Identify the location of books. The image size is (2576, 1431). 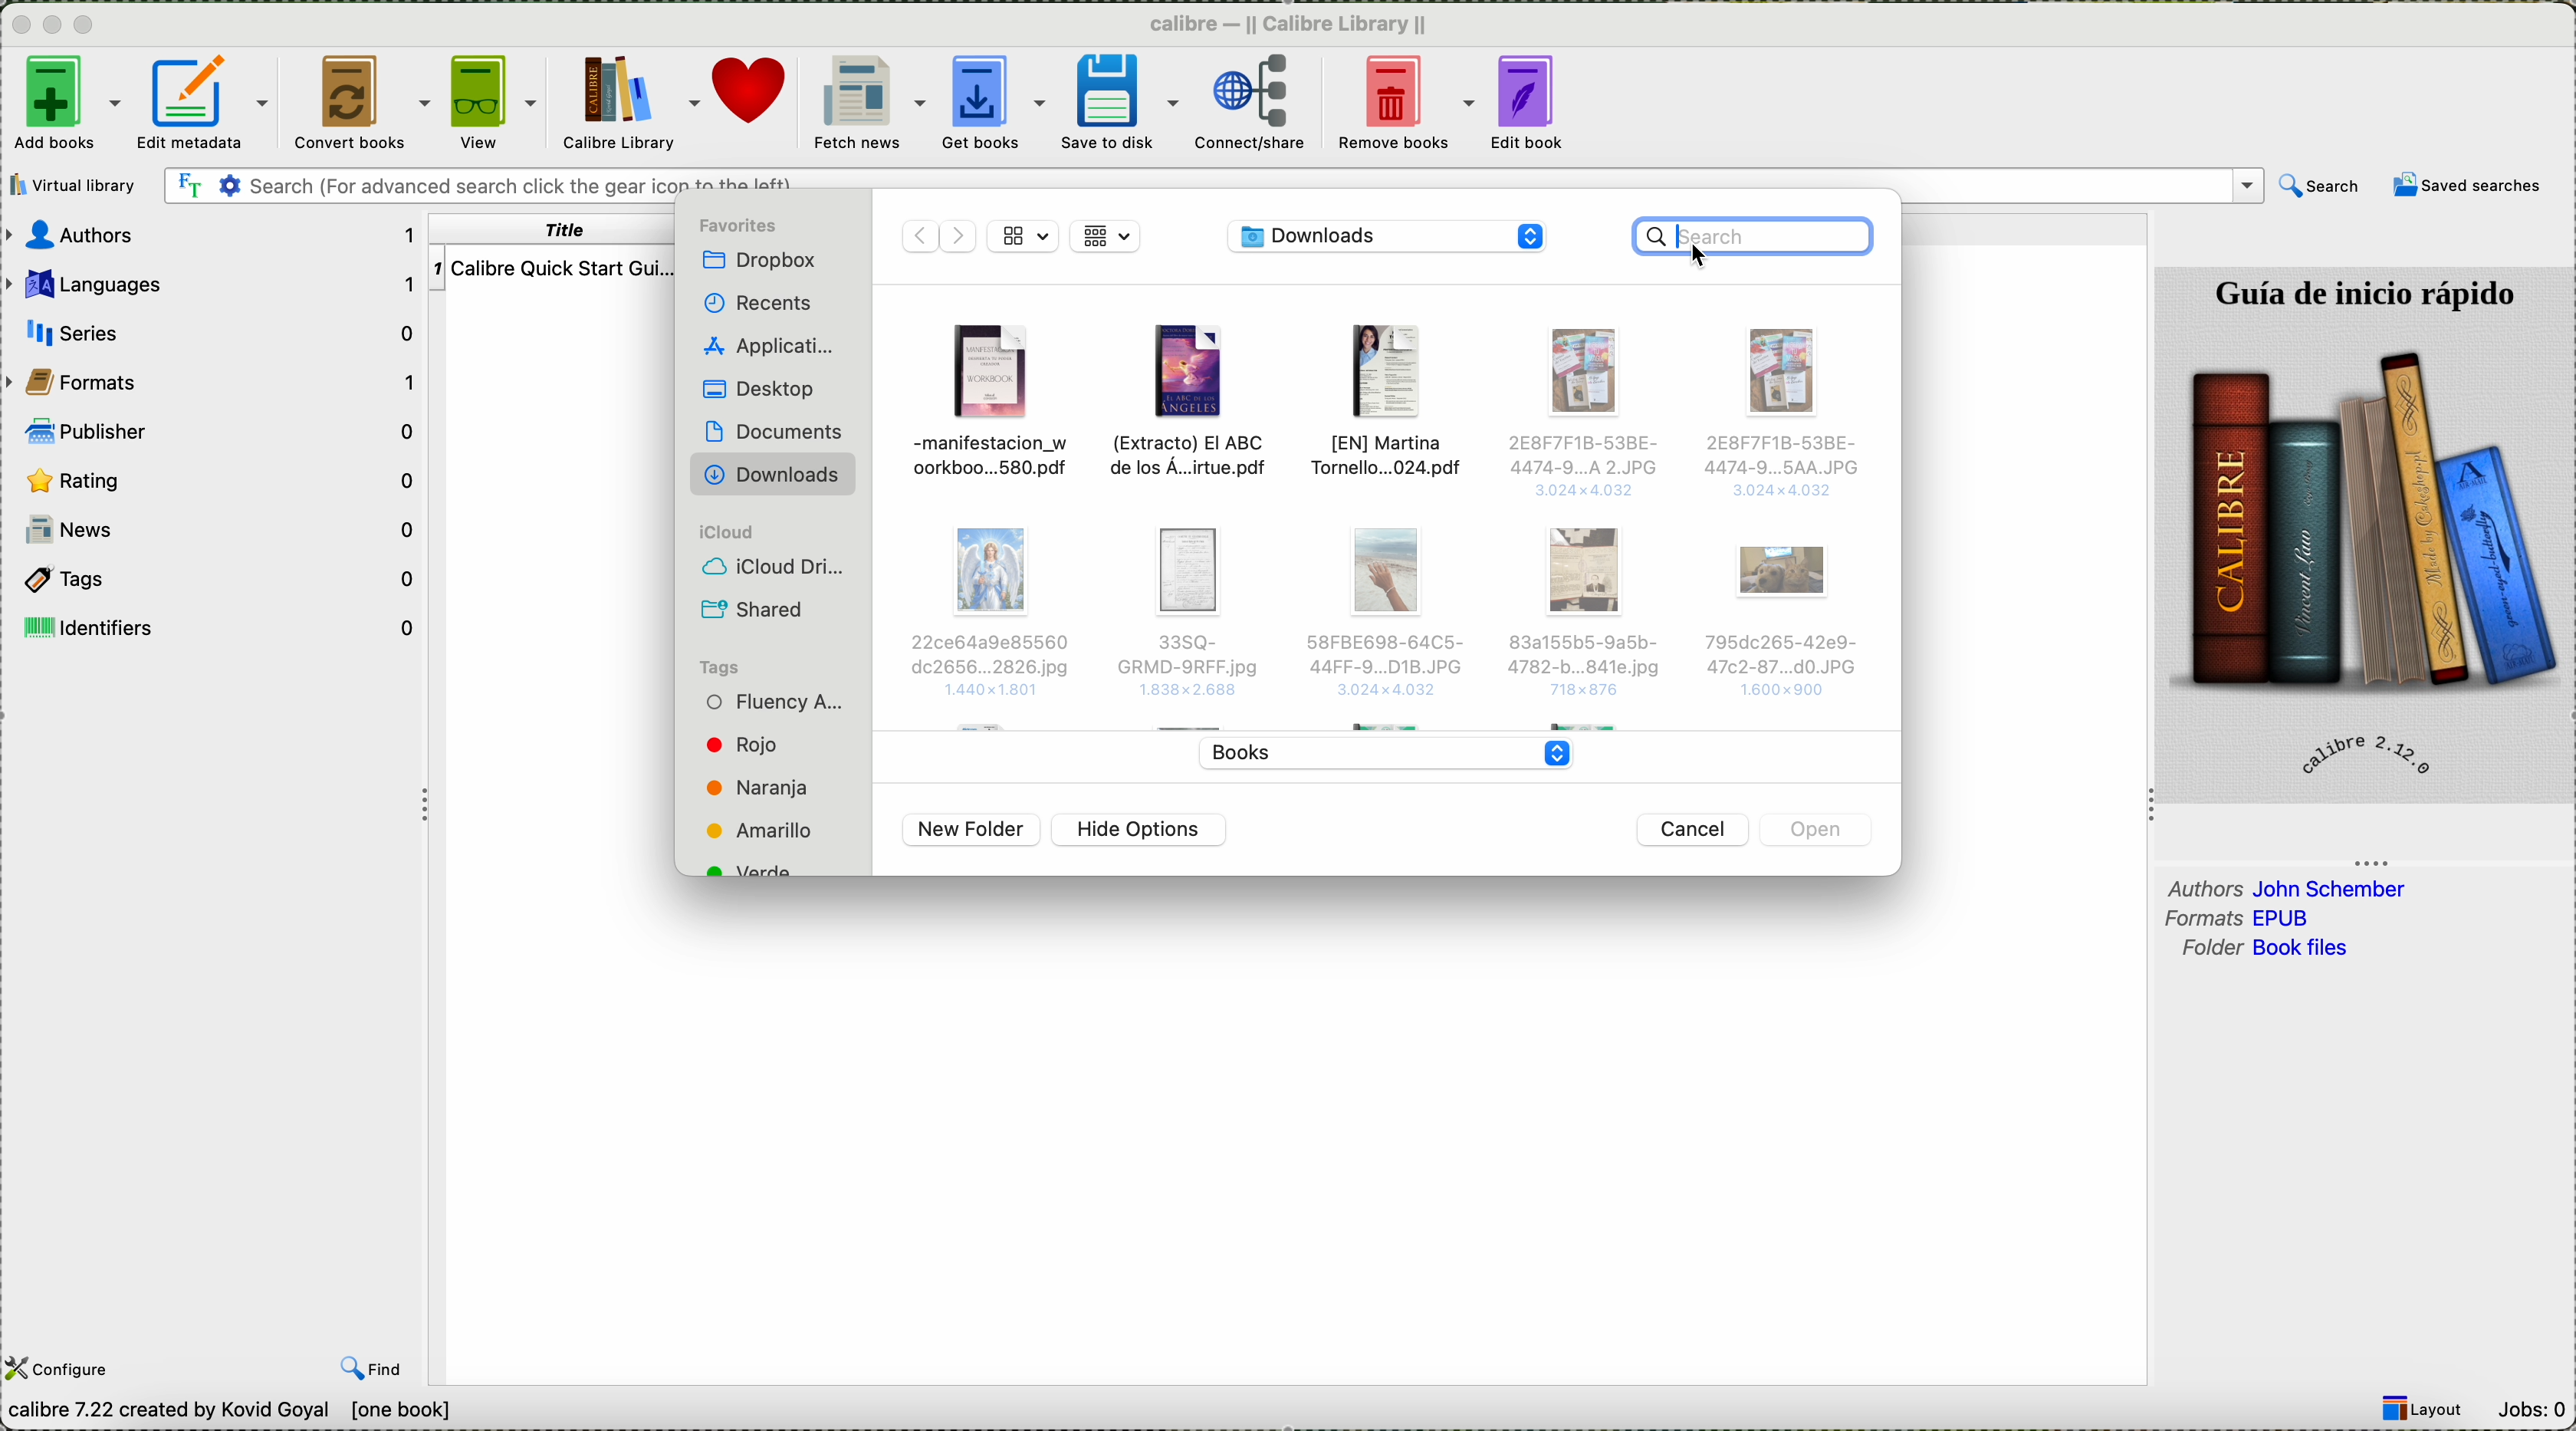
(1378, 751).